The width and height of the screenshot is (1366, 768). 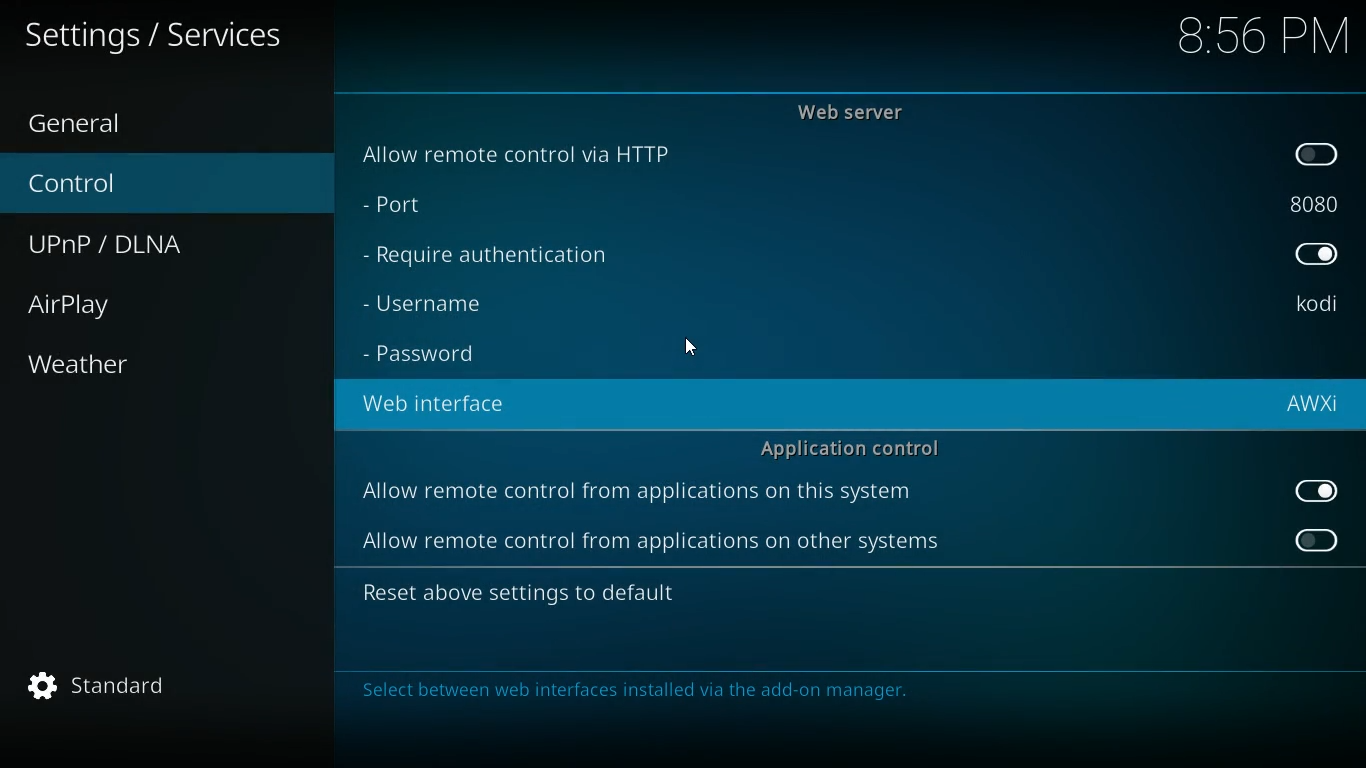 What do you see at coordinates (107, 687) in the screenshot?
I see `standard` at bounding box center [107, 687].